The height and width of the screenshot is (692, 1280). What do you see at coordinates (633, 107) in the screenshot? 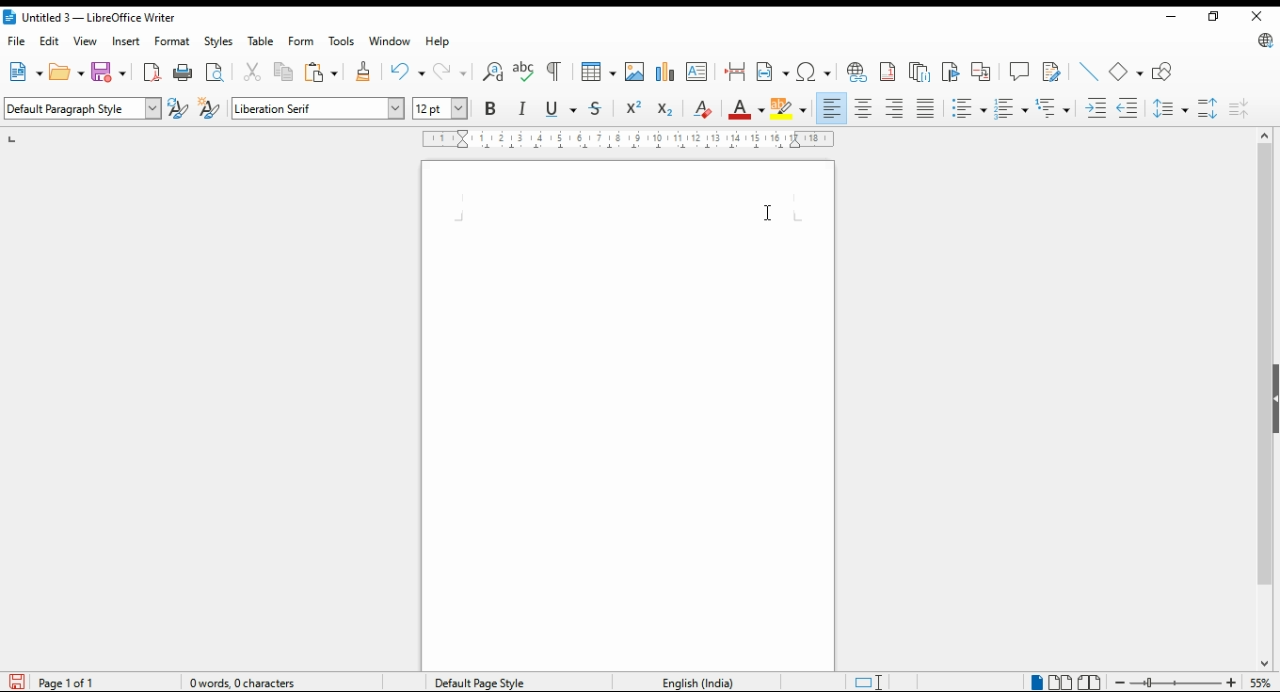
I see `superscript` at bounding box center [633, 107].